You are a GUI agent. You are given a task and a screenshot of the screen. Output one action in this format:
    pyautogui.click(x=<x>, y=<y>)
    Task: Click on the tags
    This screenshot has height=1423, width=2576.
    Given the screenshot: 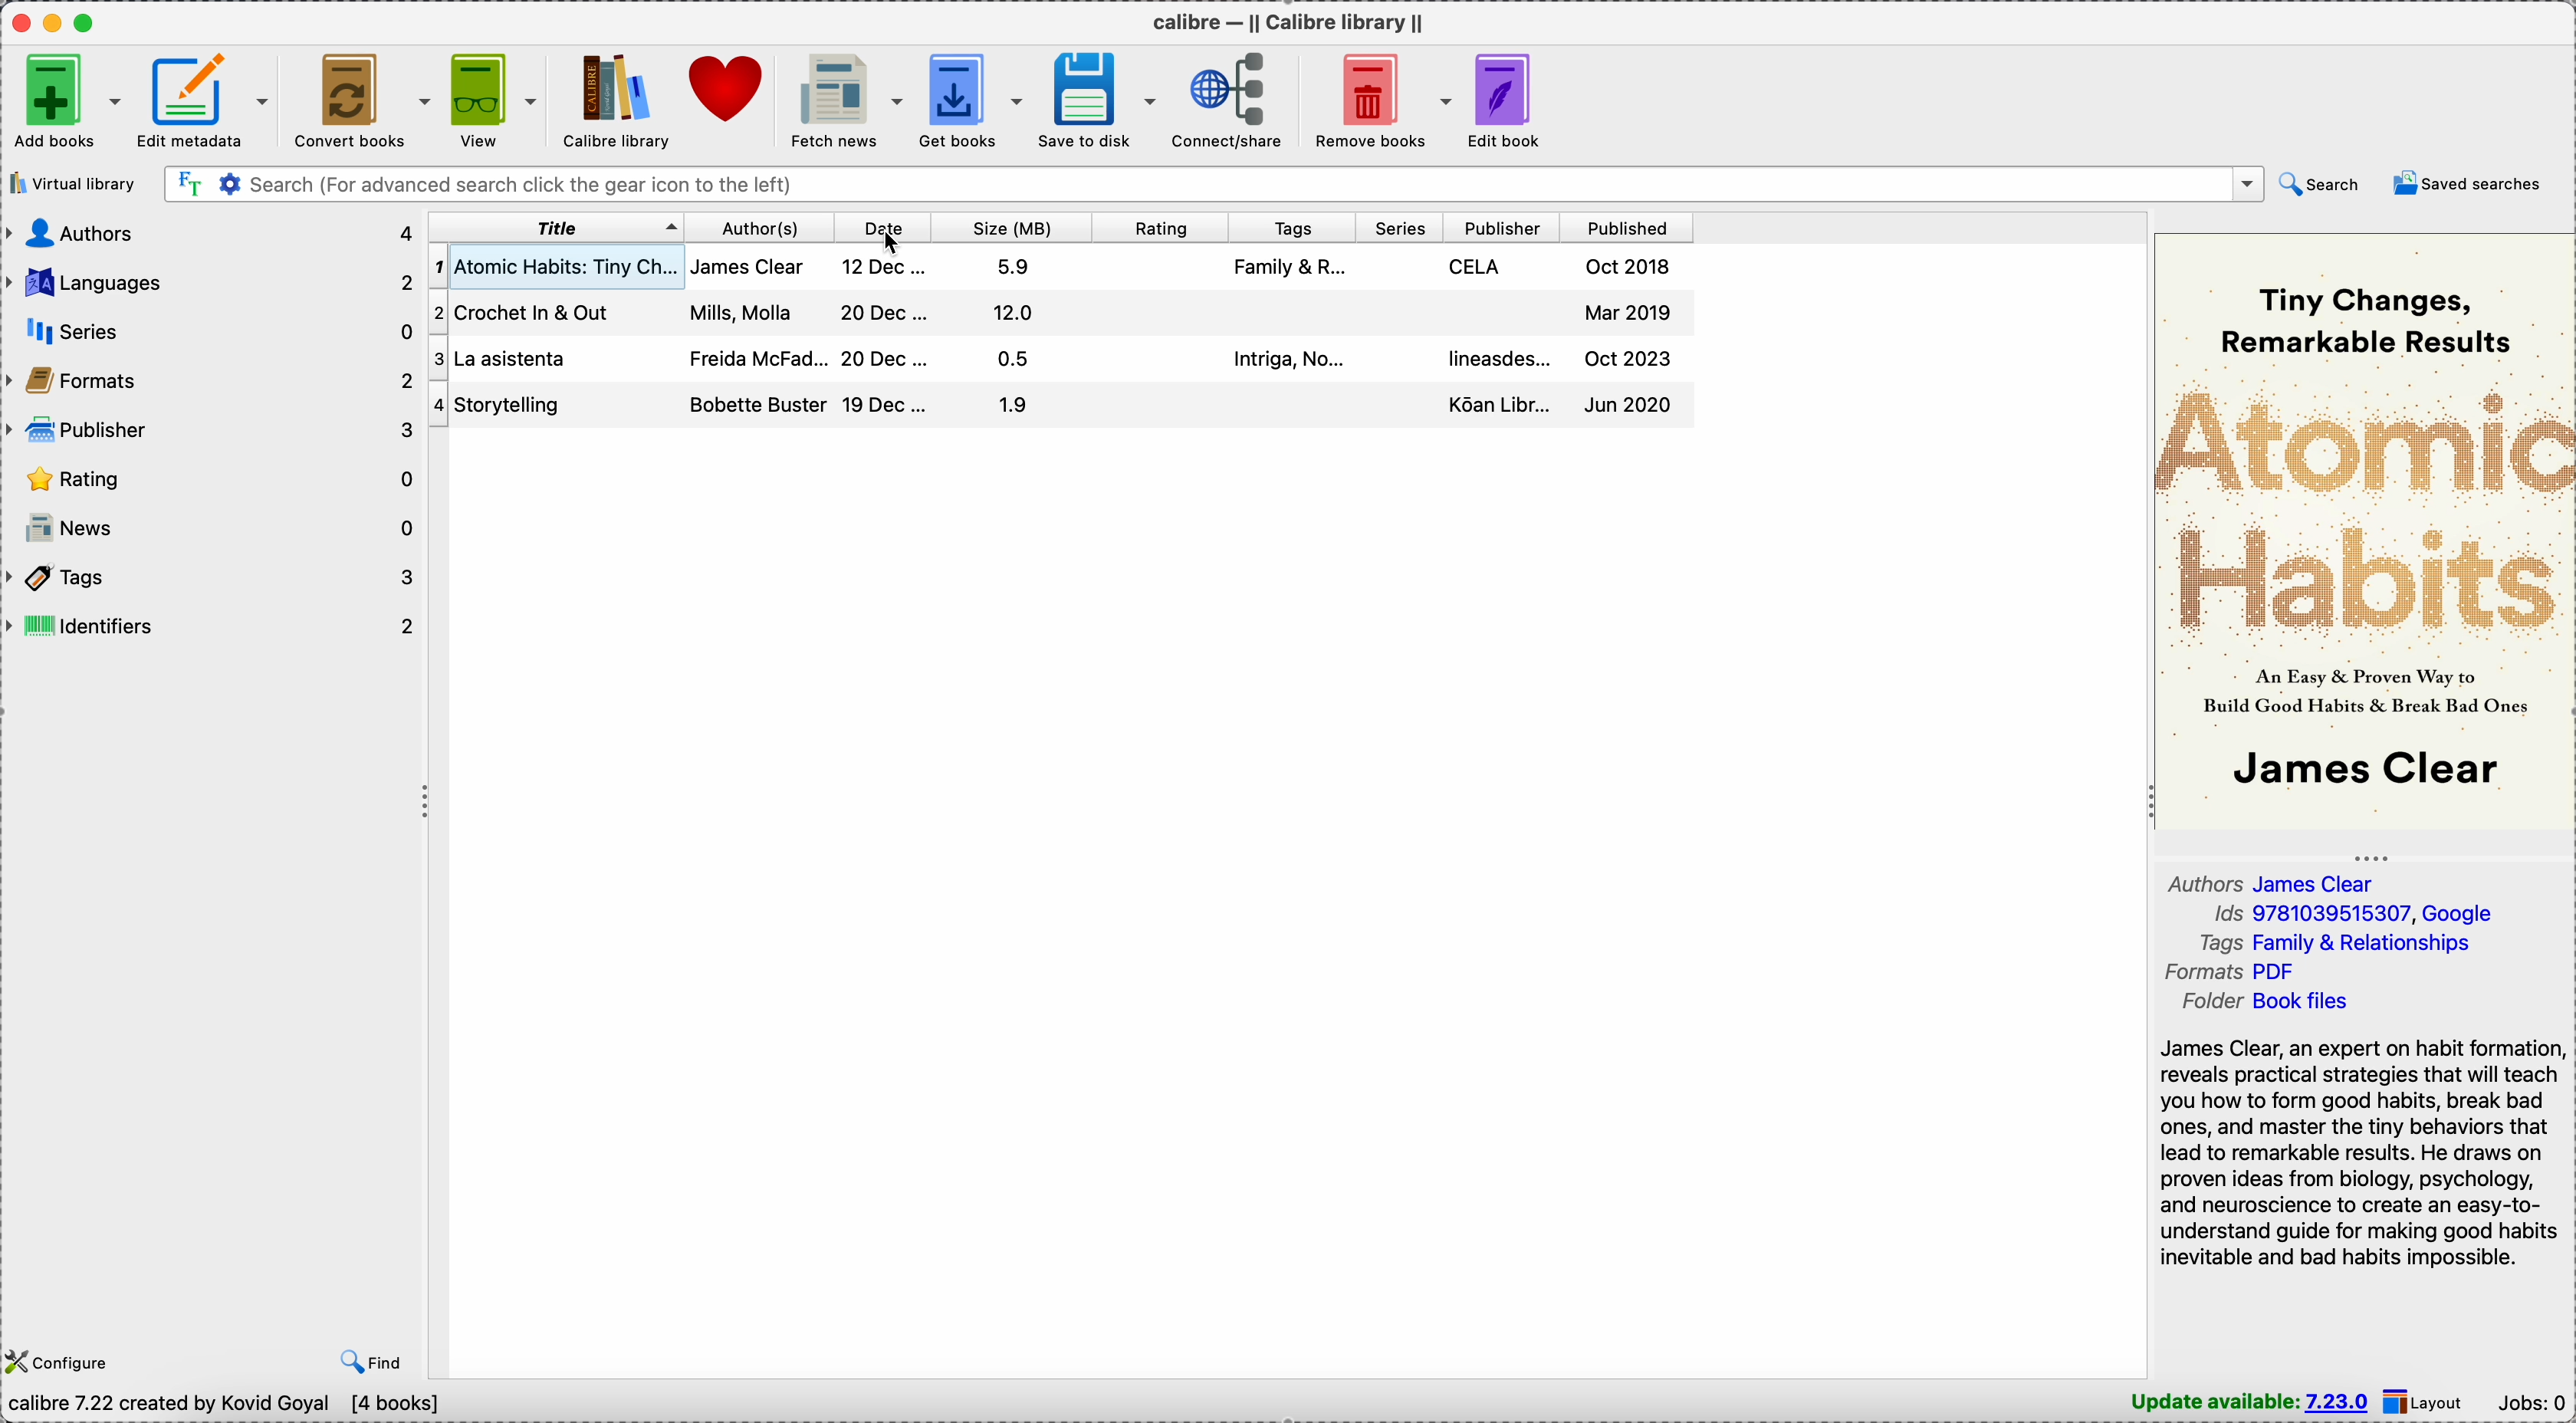 What is the action you would take?
    pyautogui.click(x=214, y=578)
    